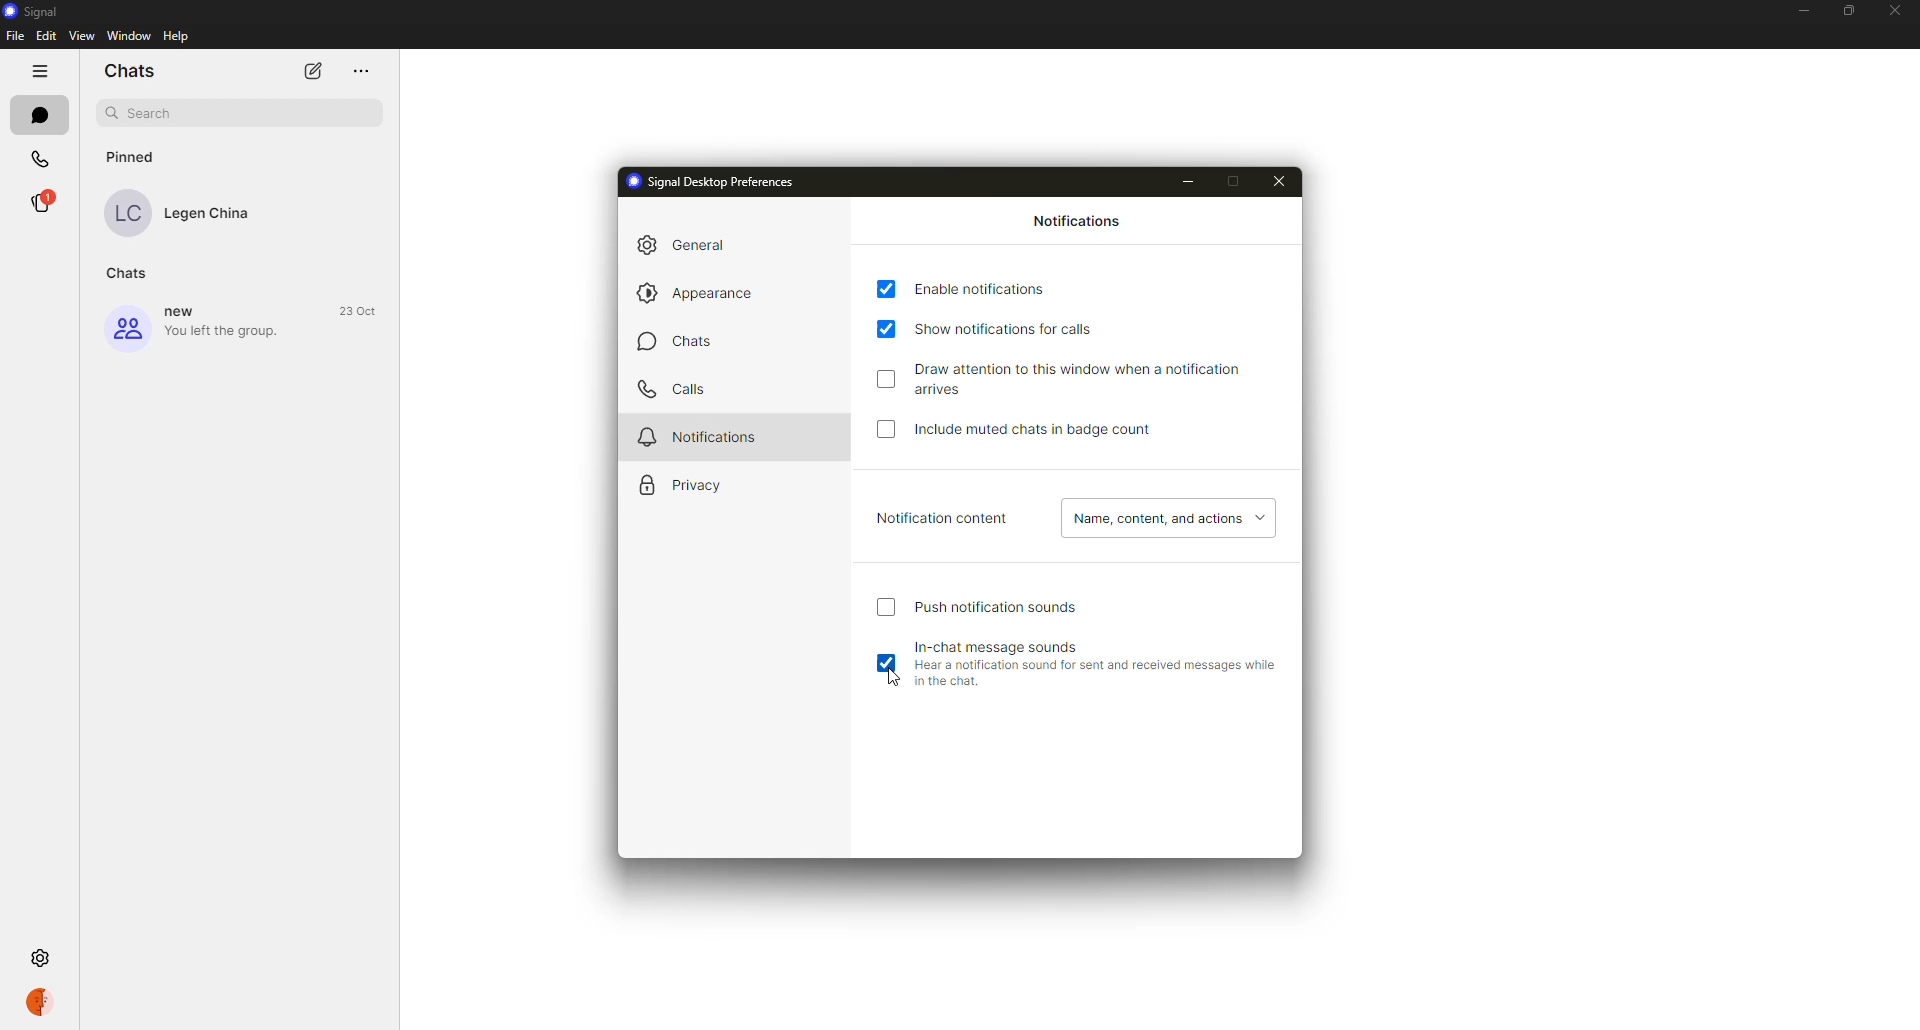  I want to click on minimize, so click(1188, 181).